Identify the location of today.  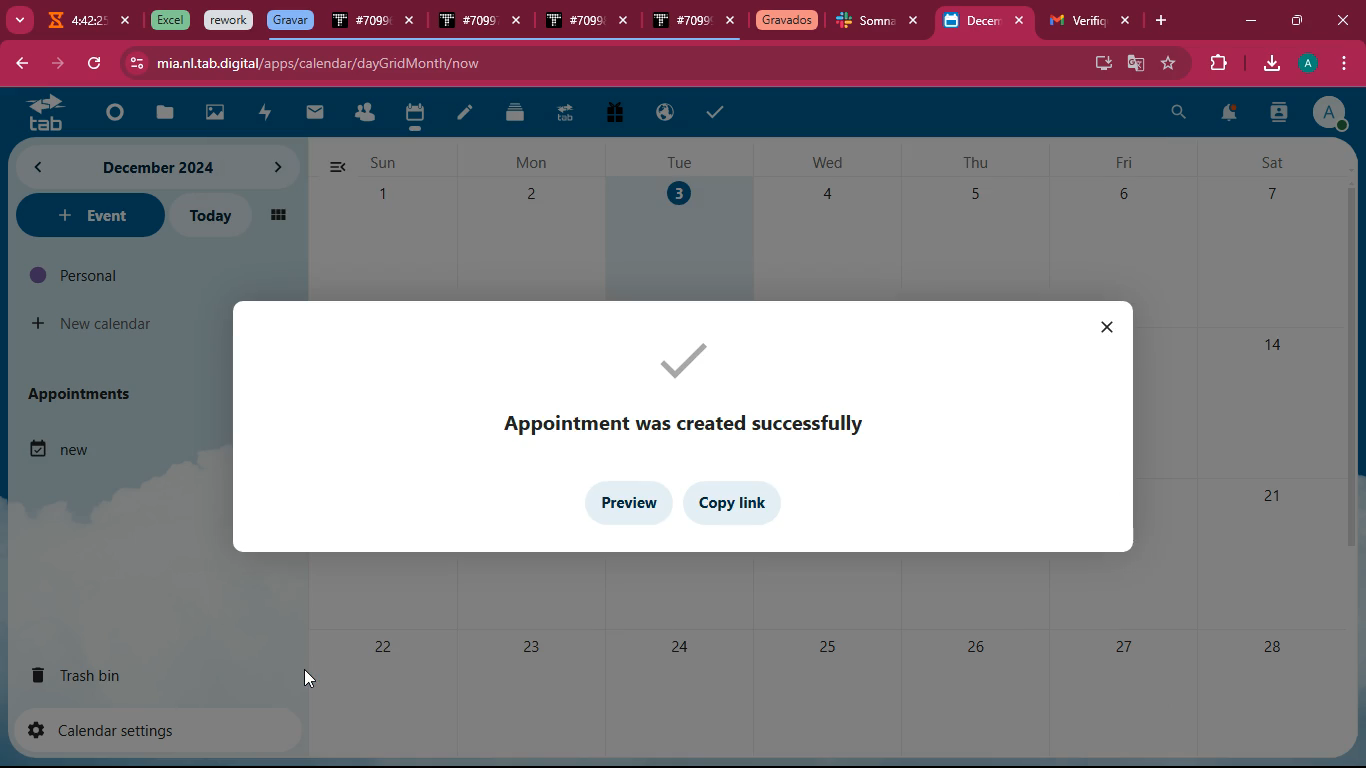
(207, 216).